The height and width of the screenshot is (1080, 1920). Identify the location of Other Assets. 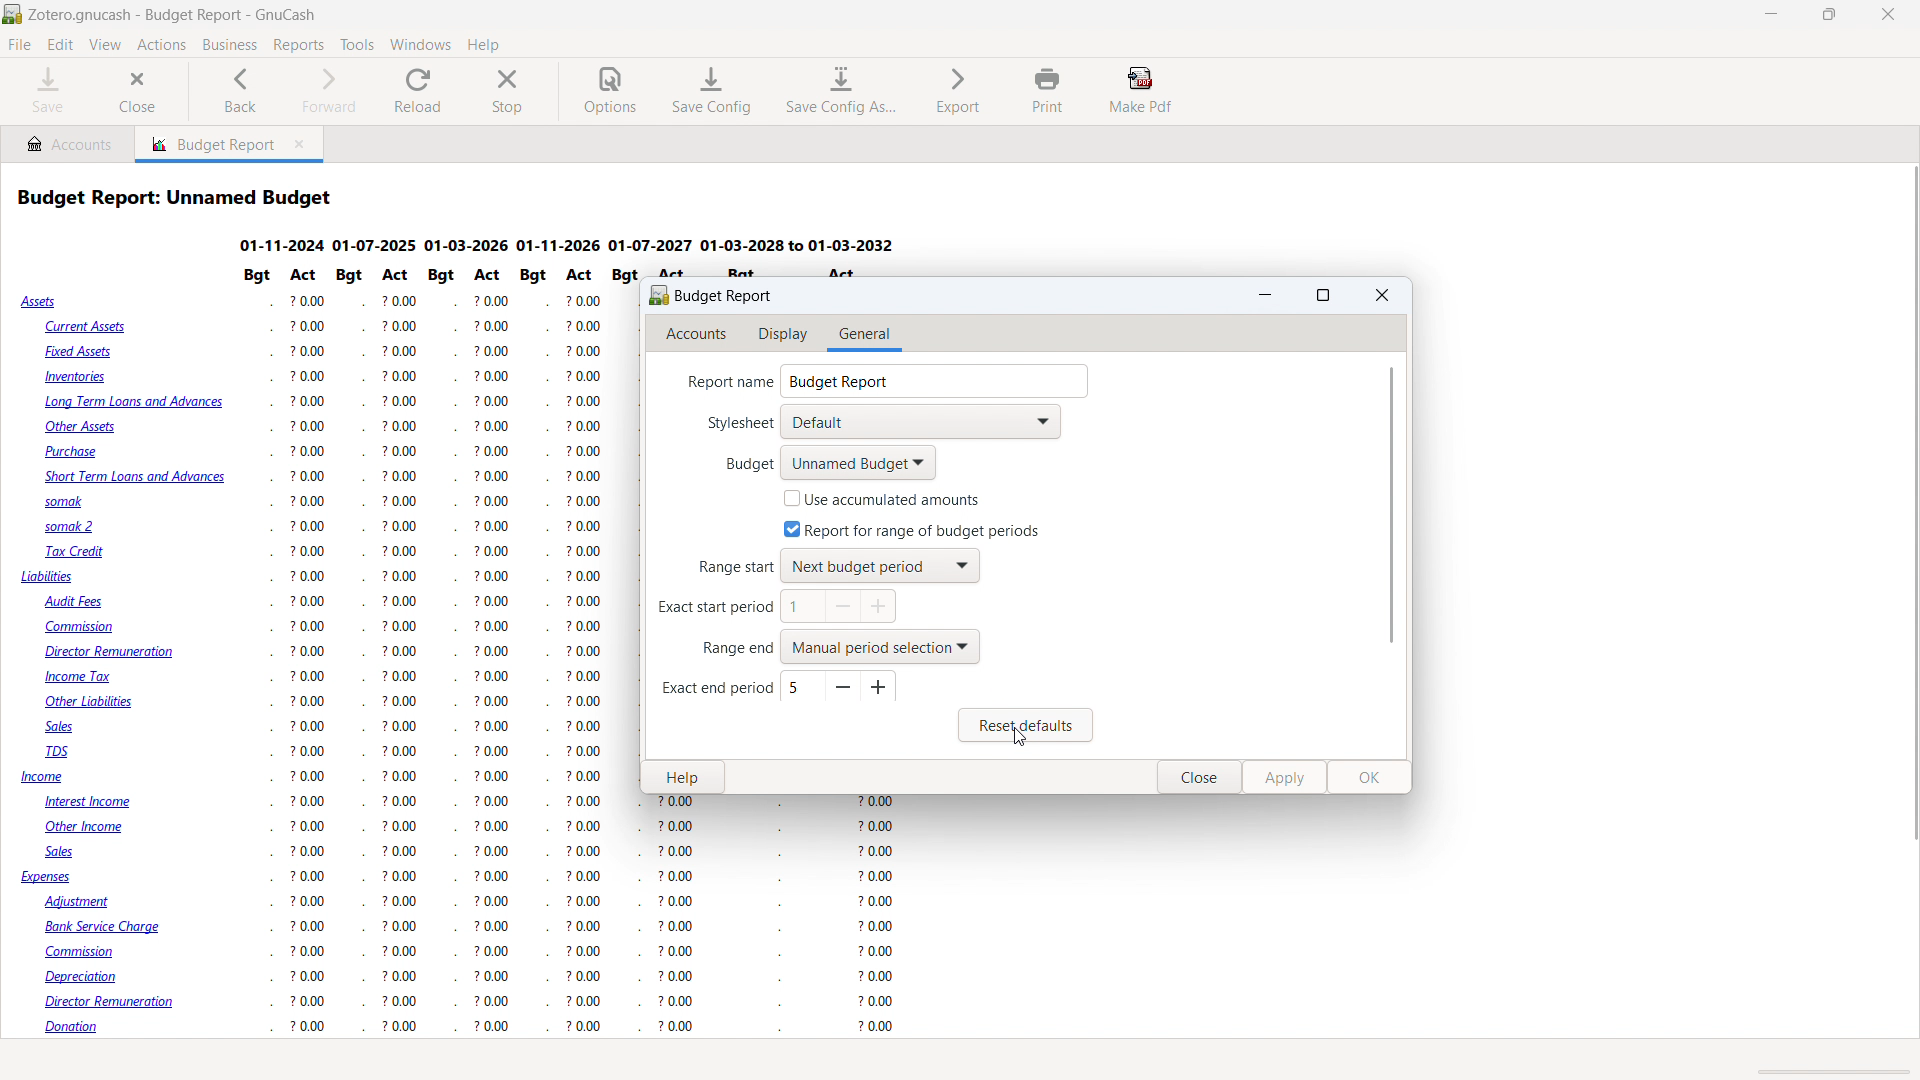
(81, 427).